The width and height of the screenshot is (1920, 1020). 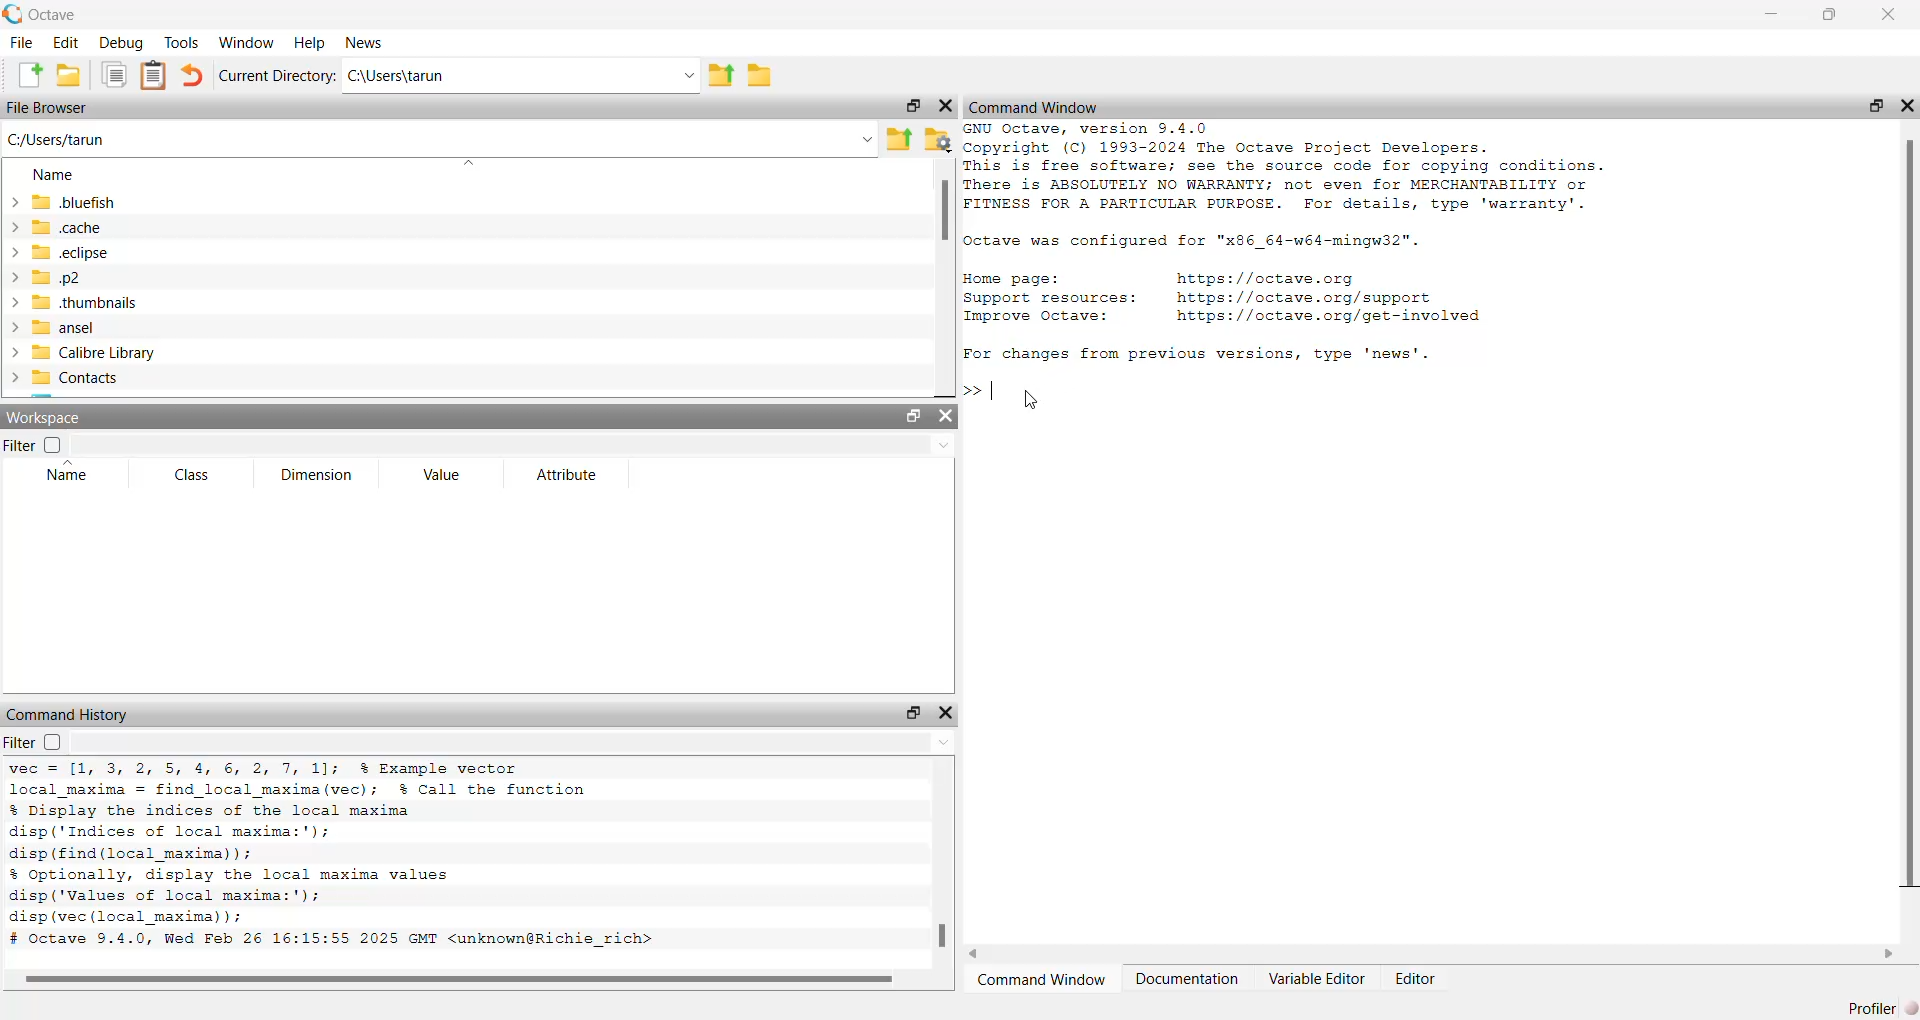 What do you see at coordinates (564, 474) in the screenshot?
I see `Attribute` at bounding box center [564, 474].